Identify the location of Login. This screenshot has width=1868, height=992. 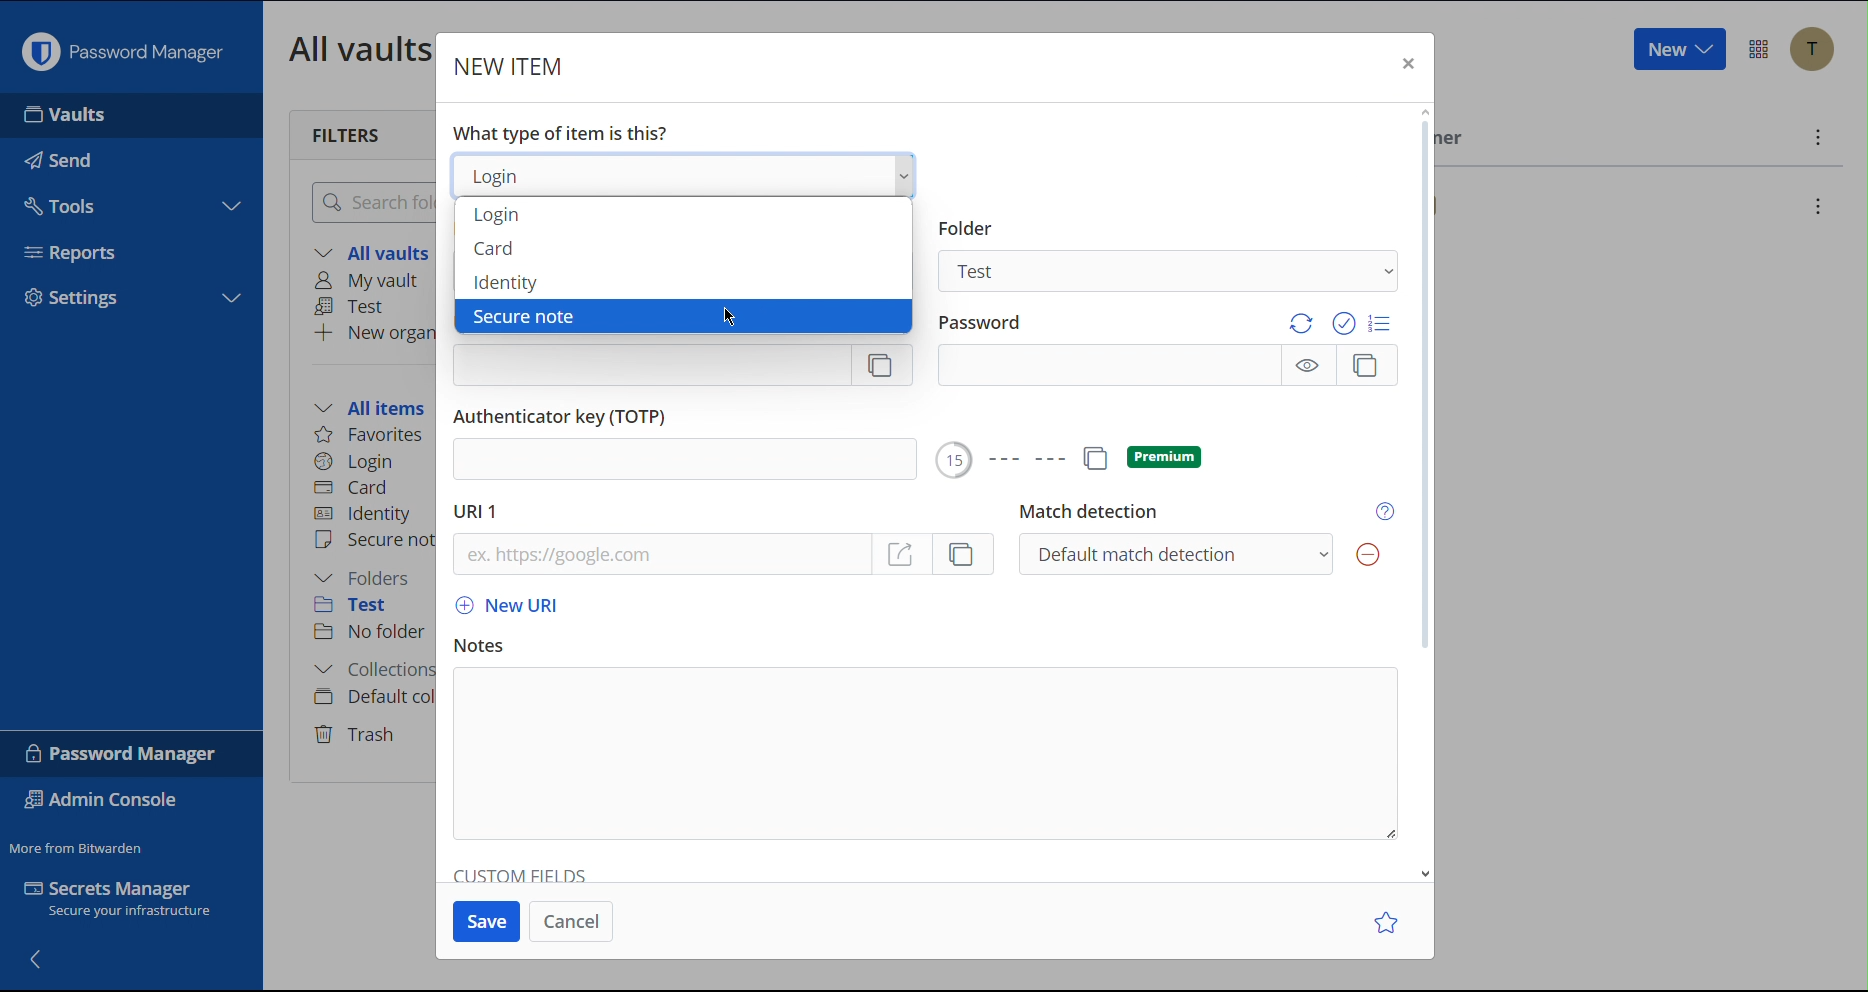
(685, 174).